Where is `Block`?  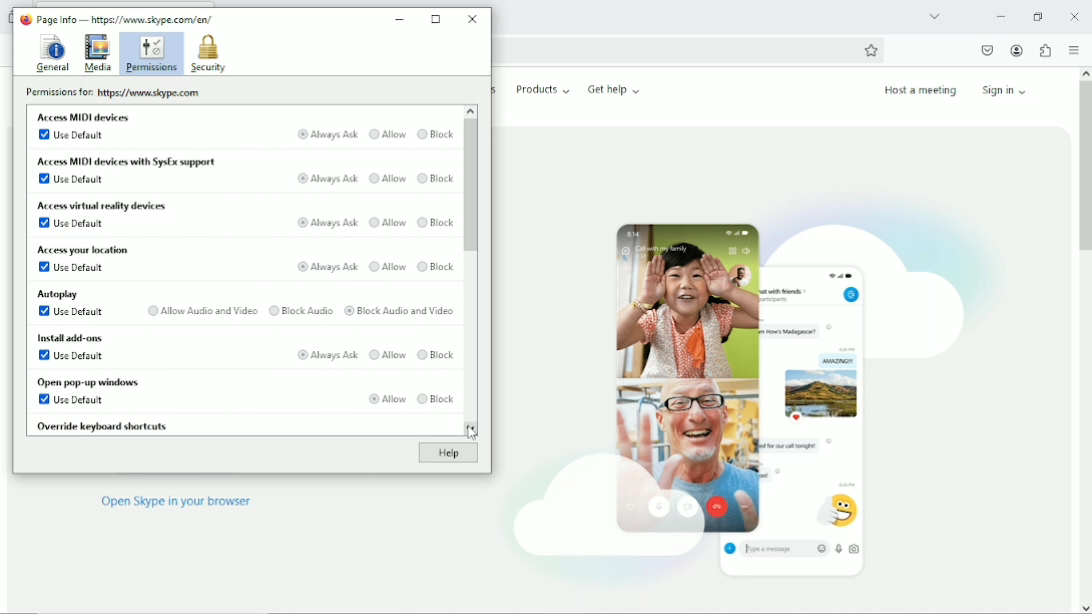 Block is located at coordinates (436, 266).